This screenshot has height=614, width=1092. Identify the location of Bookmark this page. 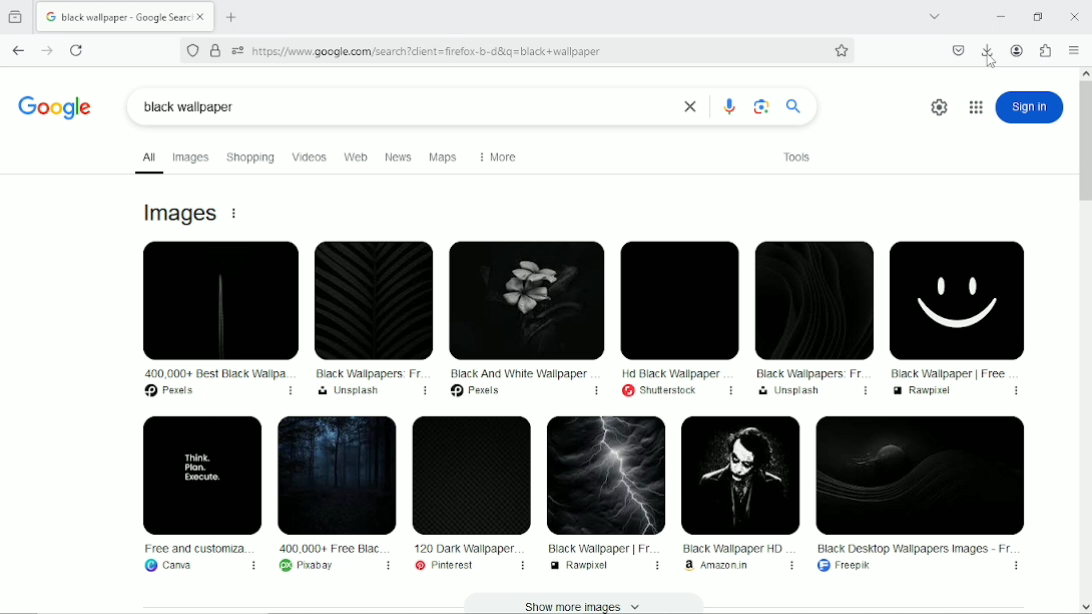
(844, 50).